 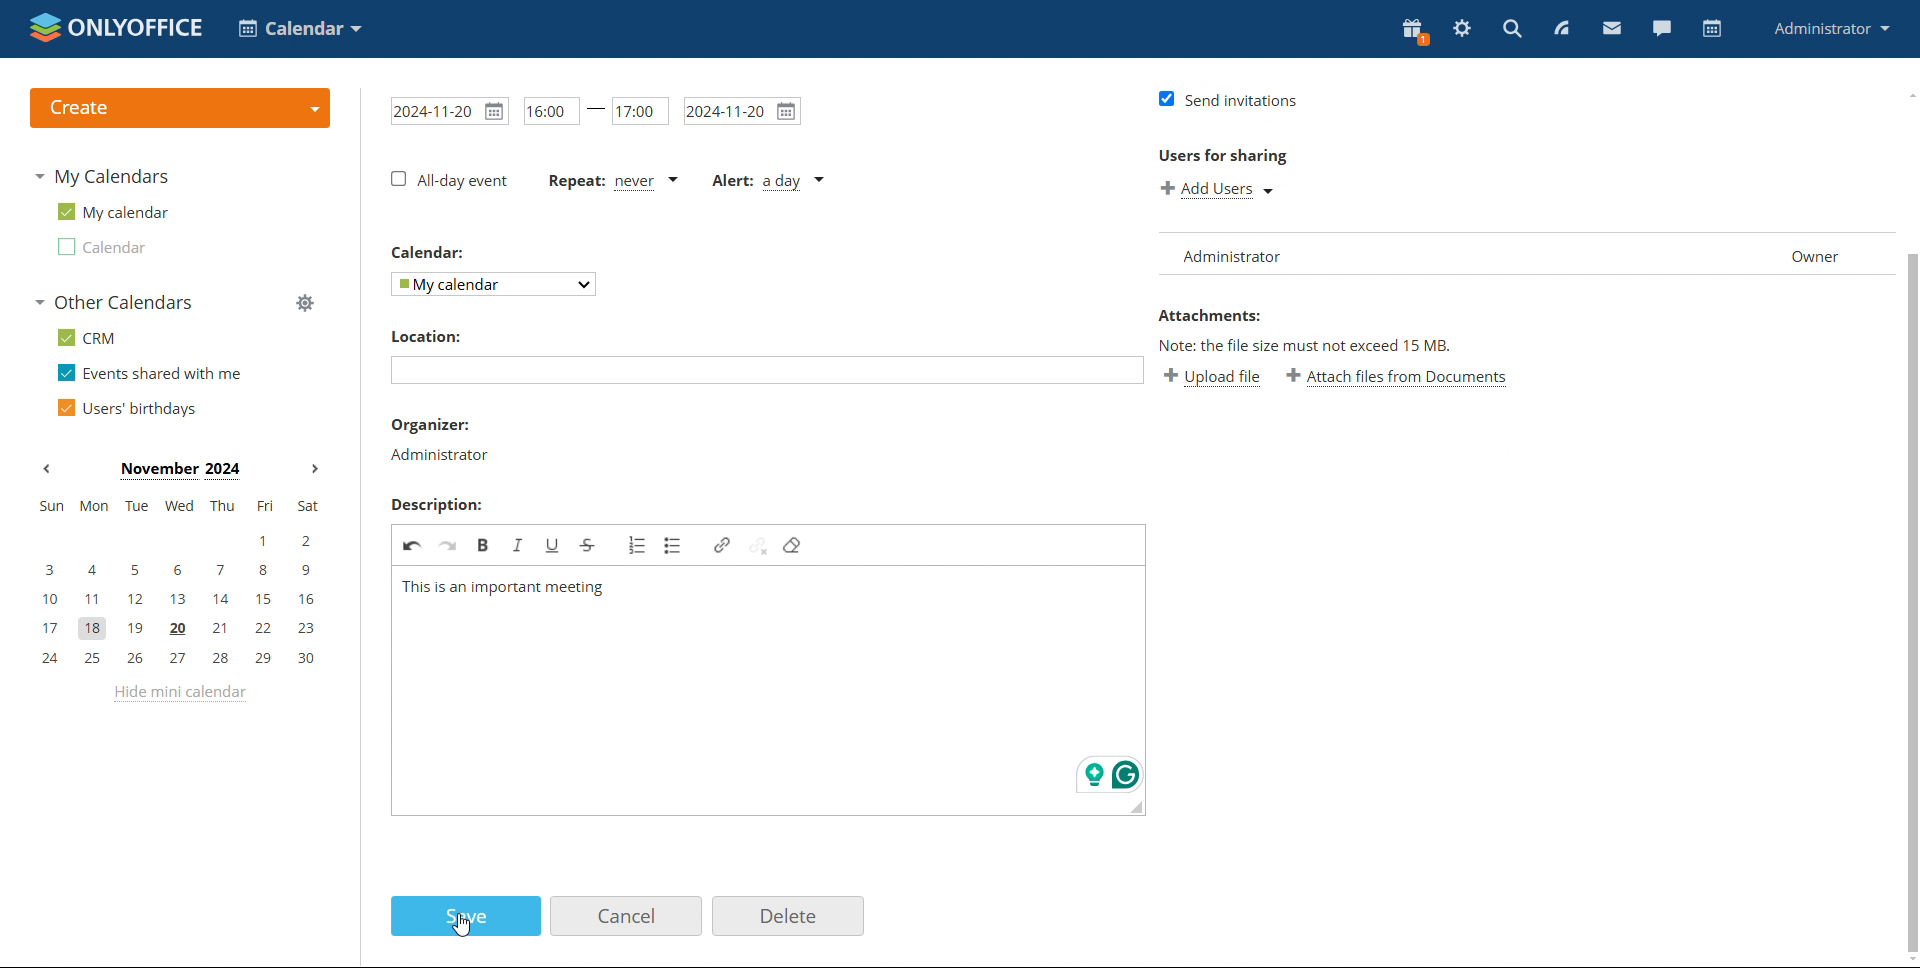 What do you see at coordinates (503, 588) in the screenshot?
I see `description added` at bounding box center [503, 588].